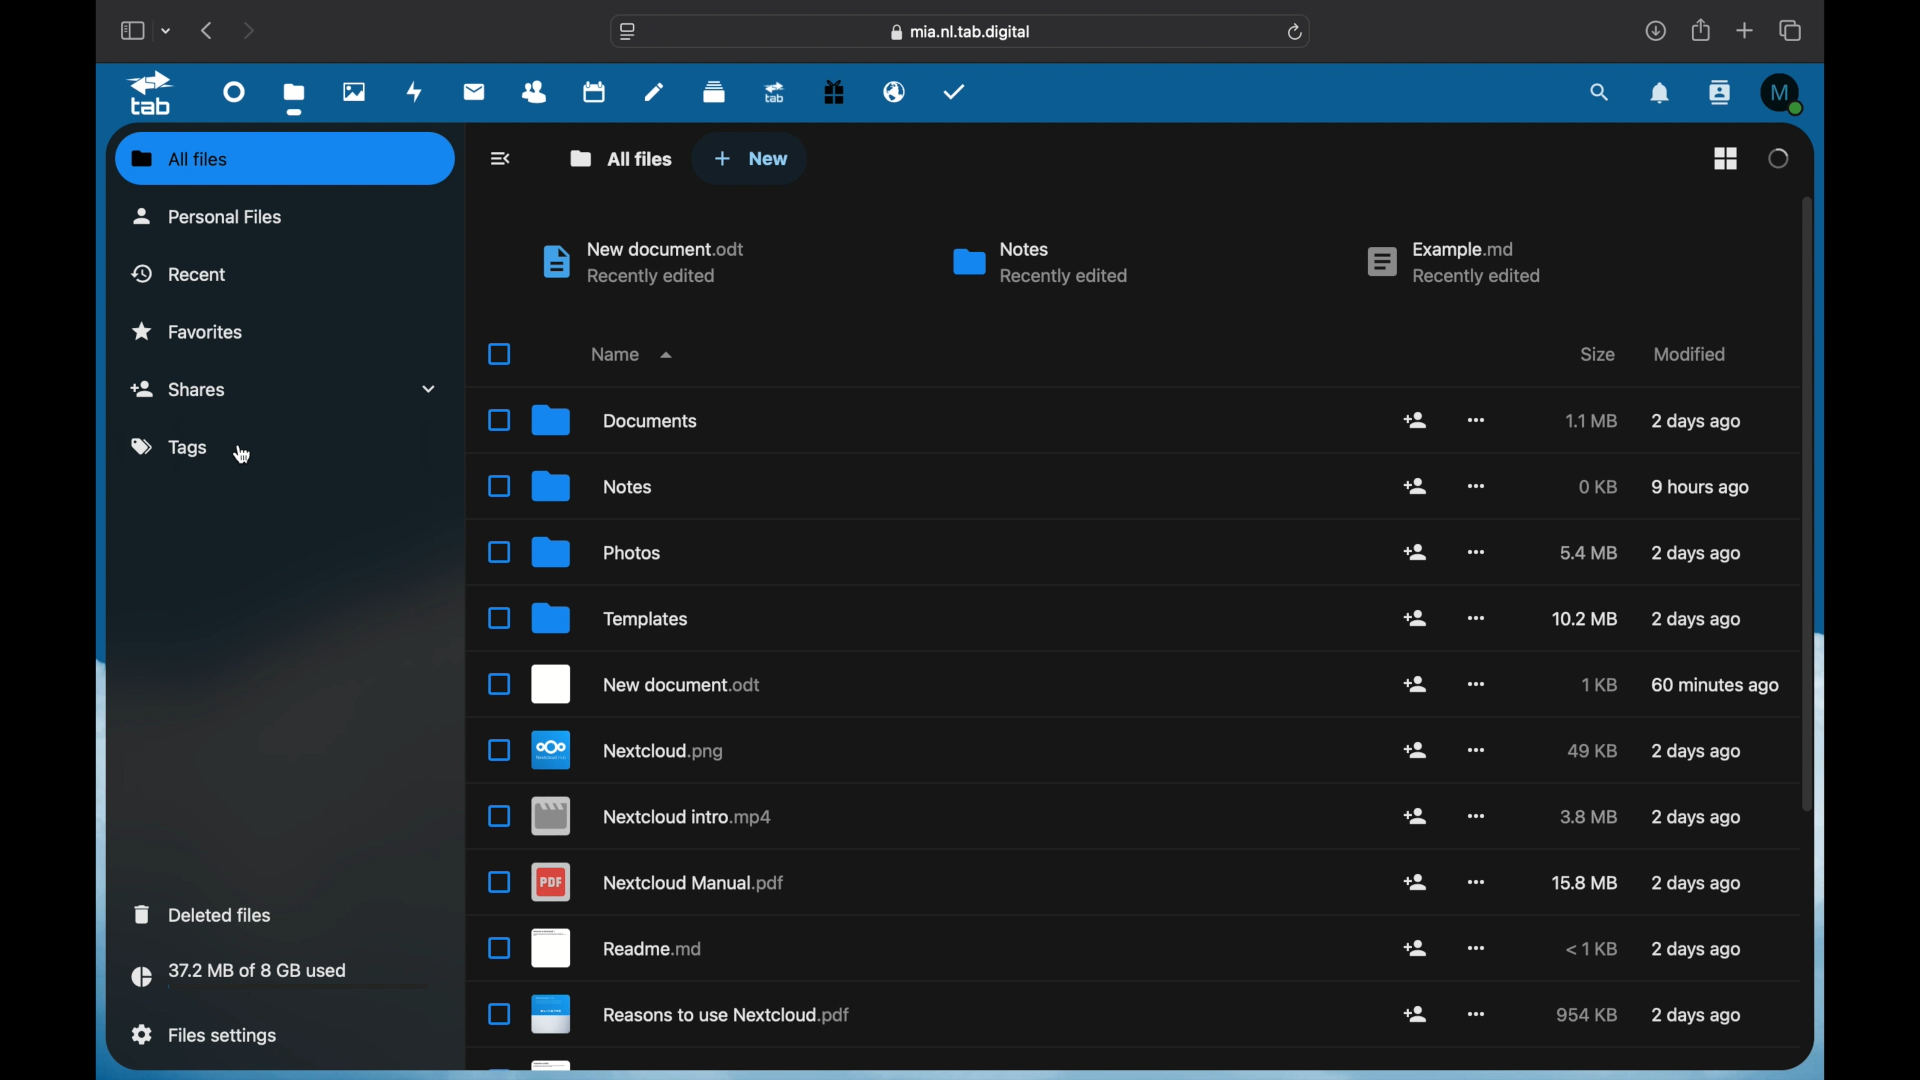  I want to click on more options, so click(1474, 881).